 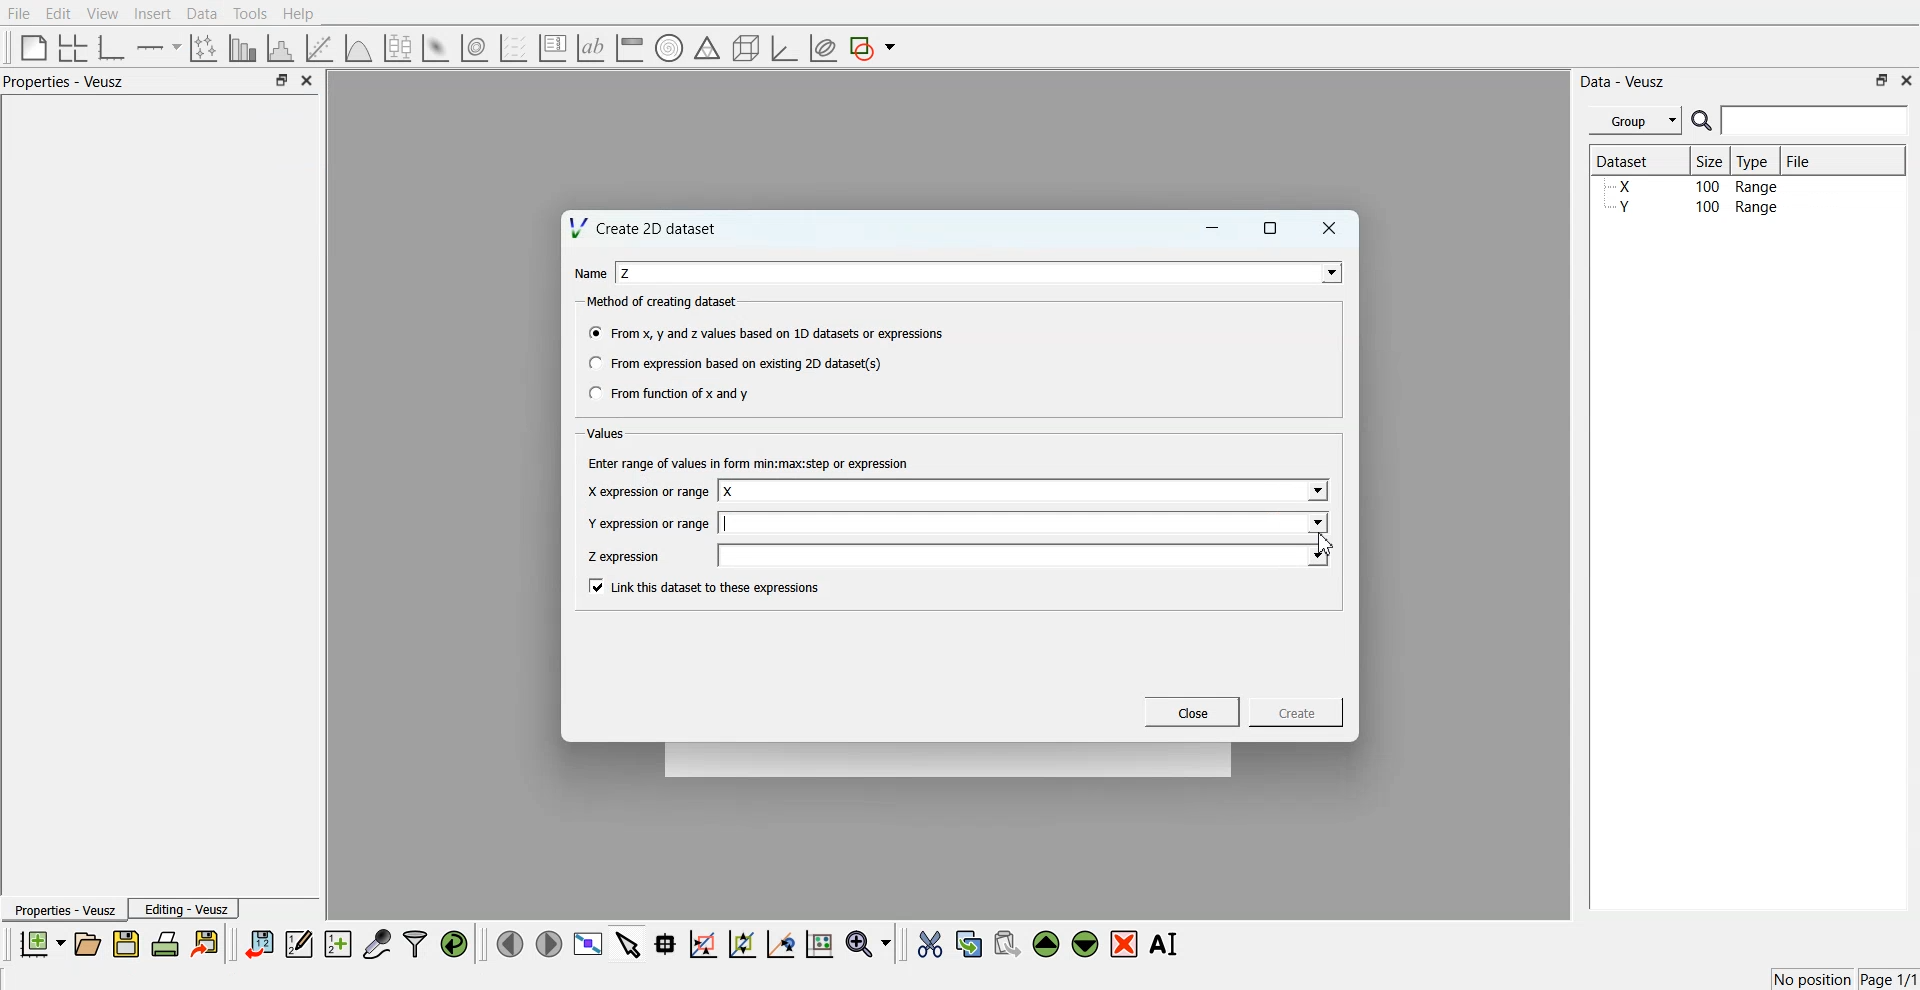 I want to click on Zoom out of the graph axes, so click(x=742, y=943).